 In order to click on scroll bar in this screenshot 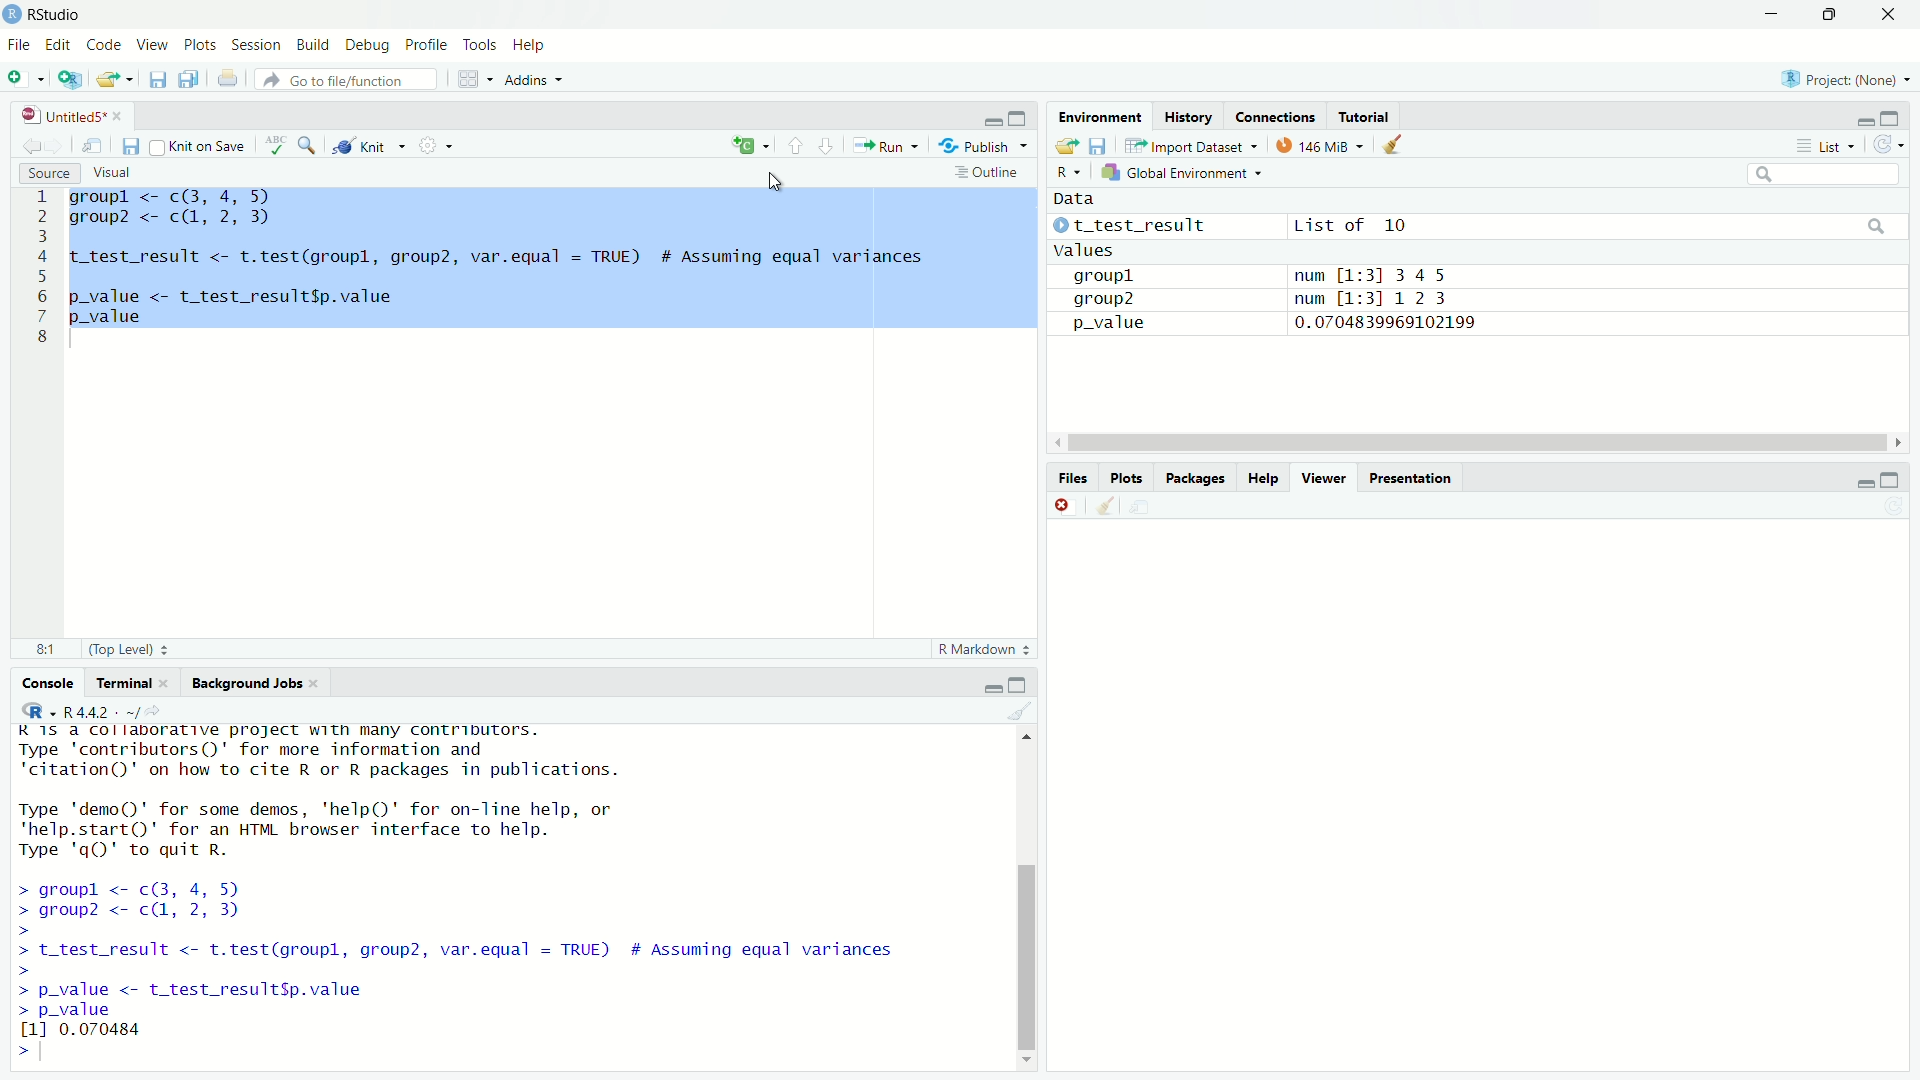, I will do `click(1478, 440)`.